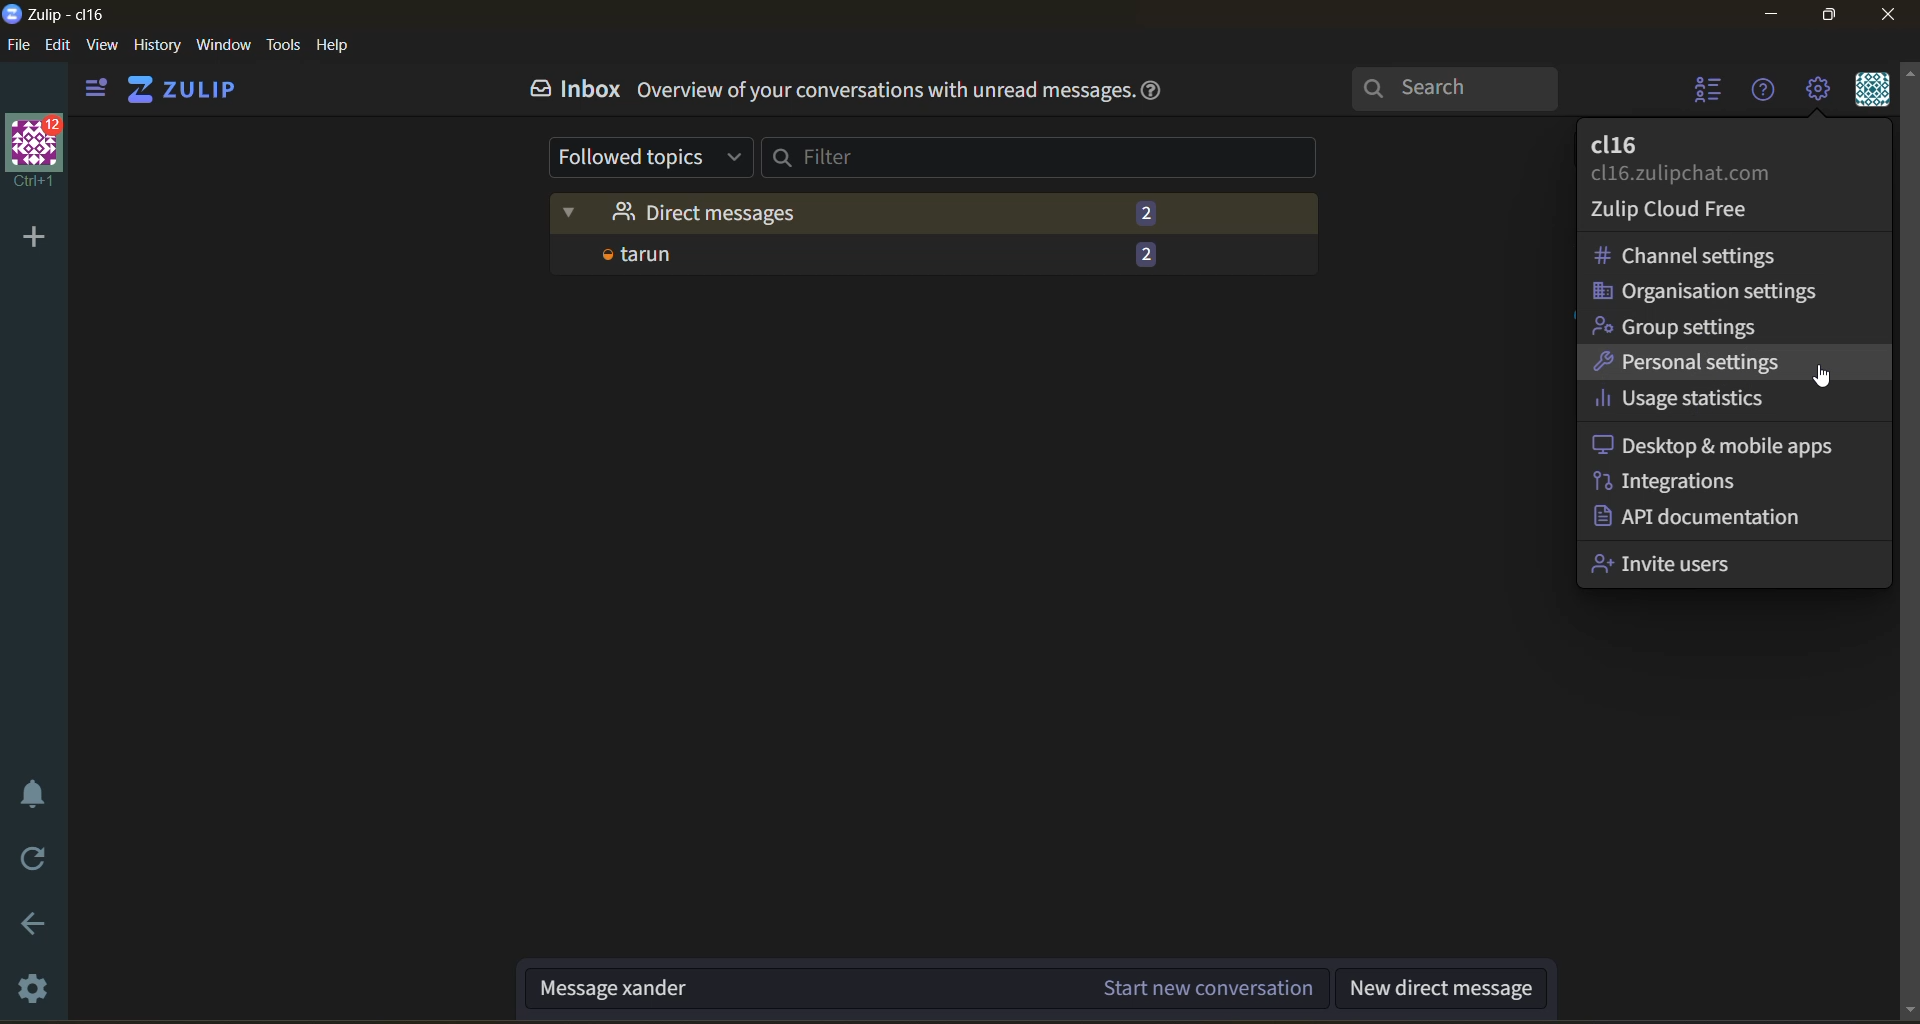  I want to click on help, so click(1155, 92).